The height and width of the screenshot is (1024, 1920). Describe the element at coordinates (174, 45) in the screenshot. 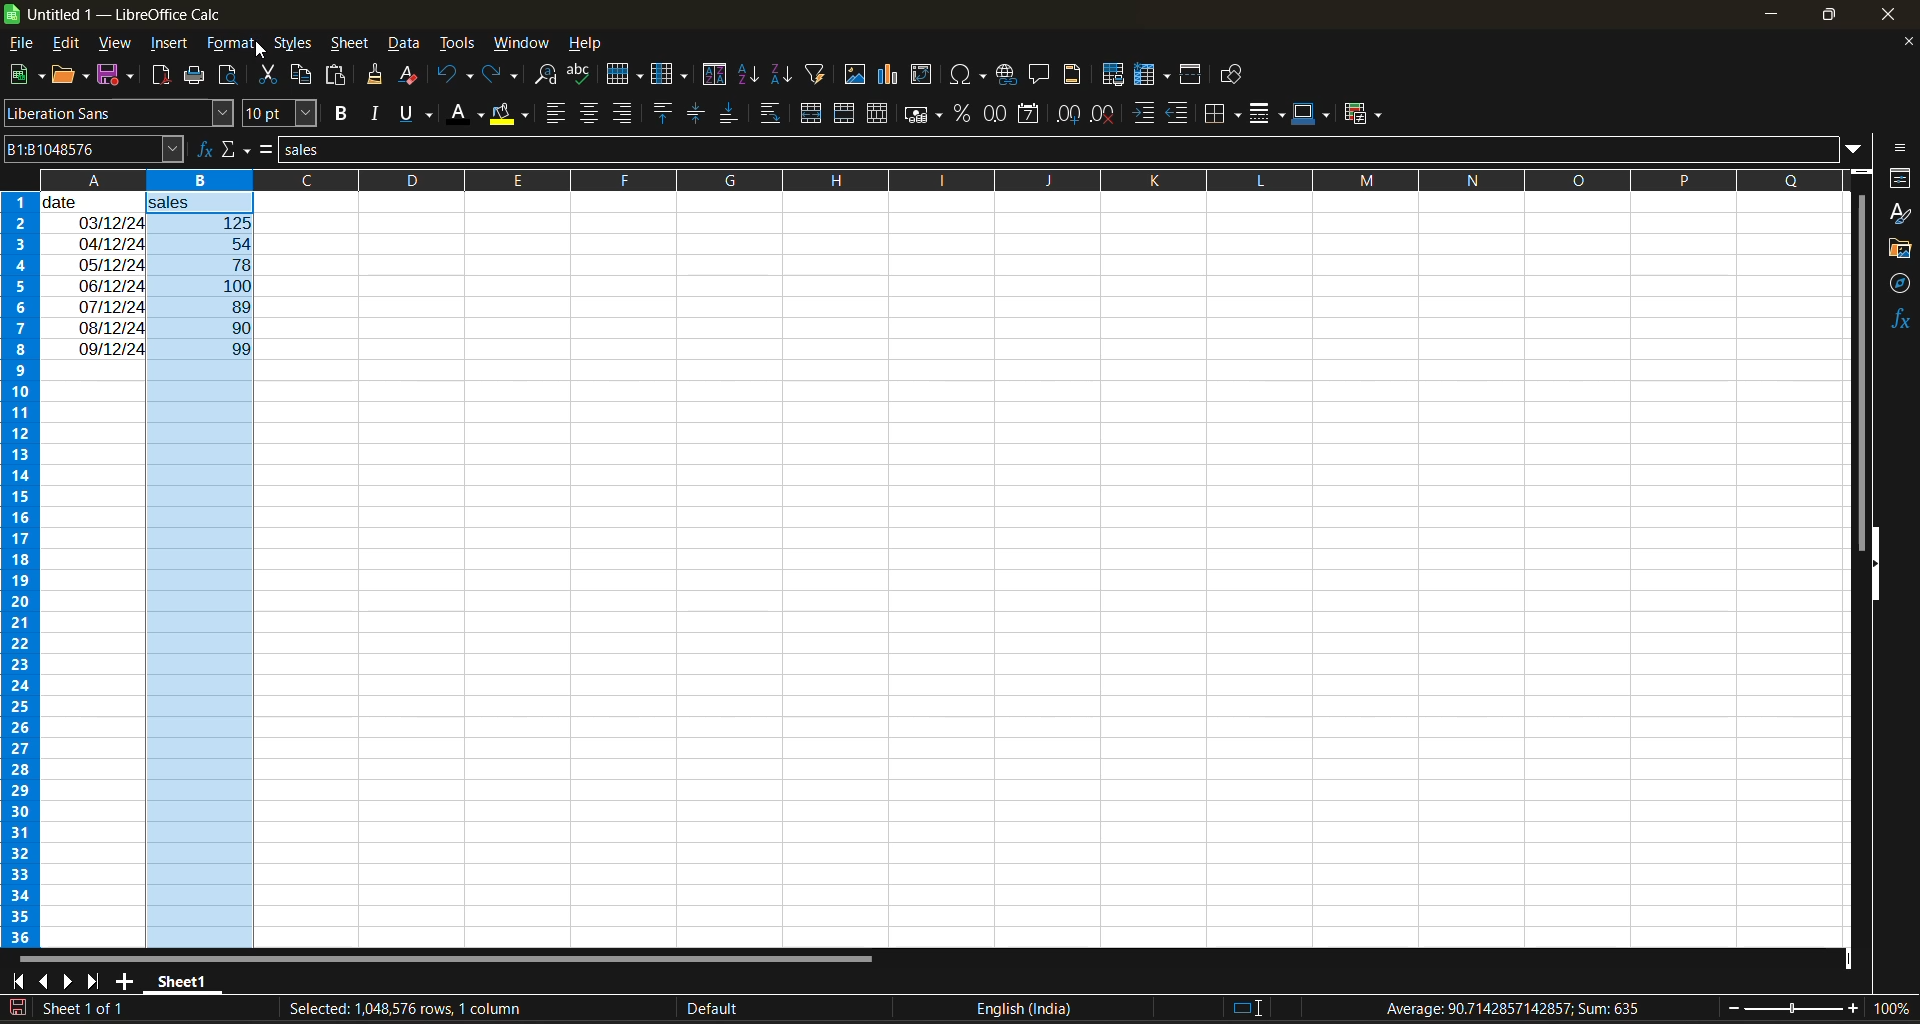

I see `insert` at that location.